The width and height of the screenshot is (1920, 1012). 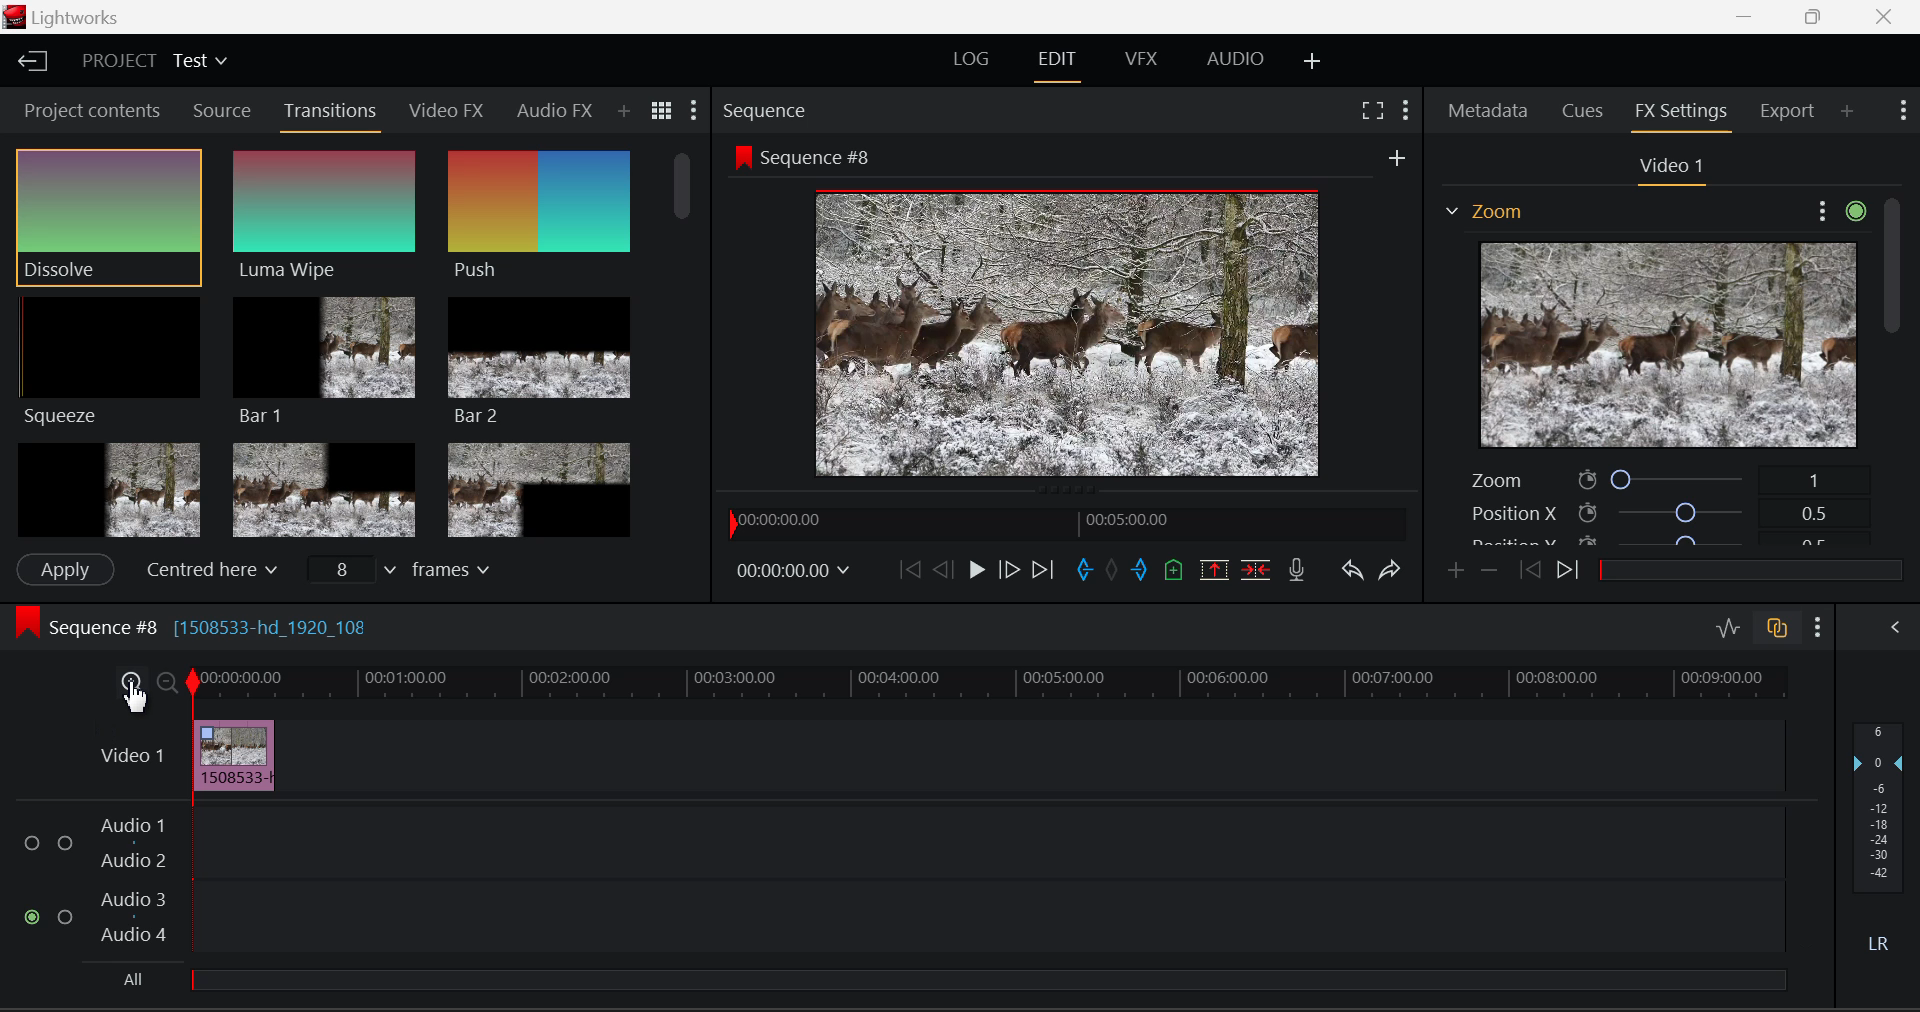 I want to click on Show Audio Mix, so click(x=1896, y=627).